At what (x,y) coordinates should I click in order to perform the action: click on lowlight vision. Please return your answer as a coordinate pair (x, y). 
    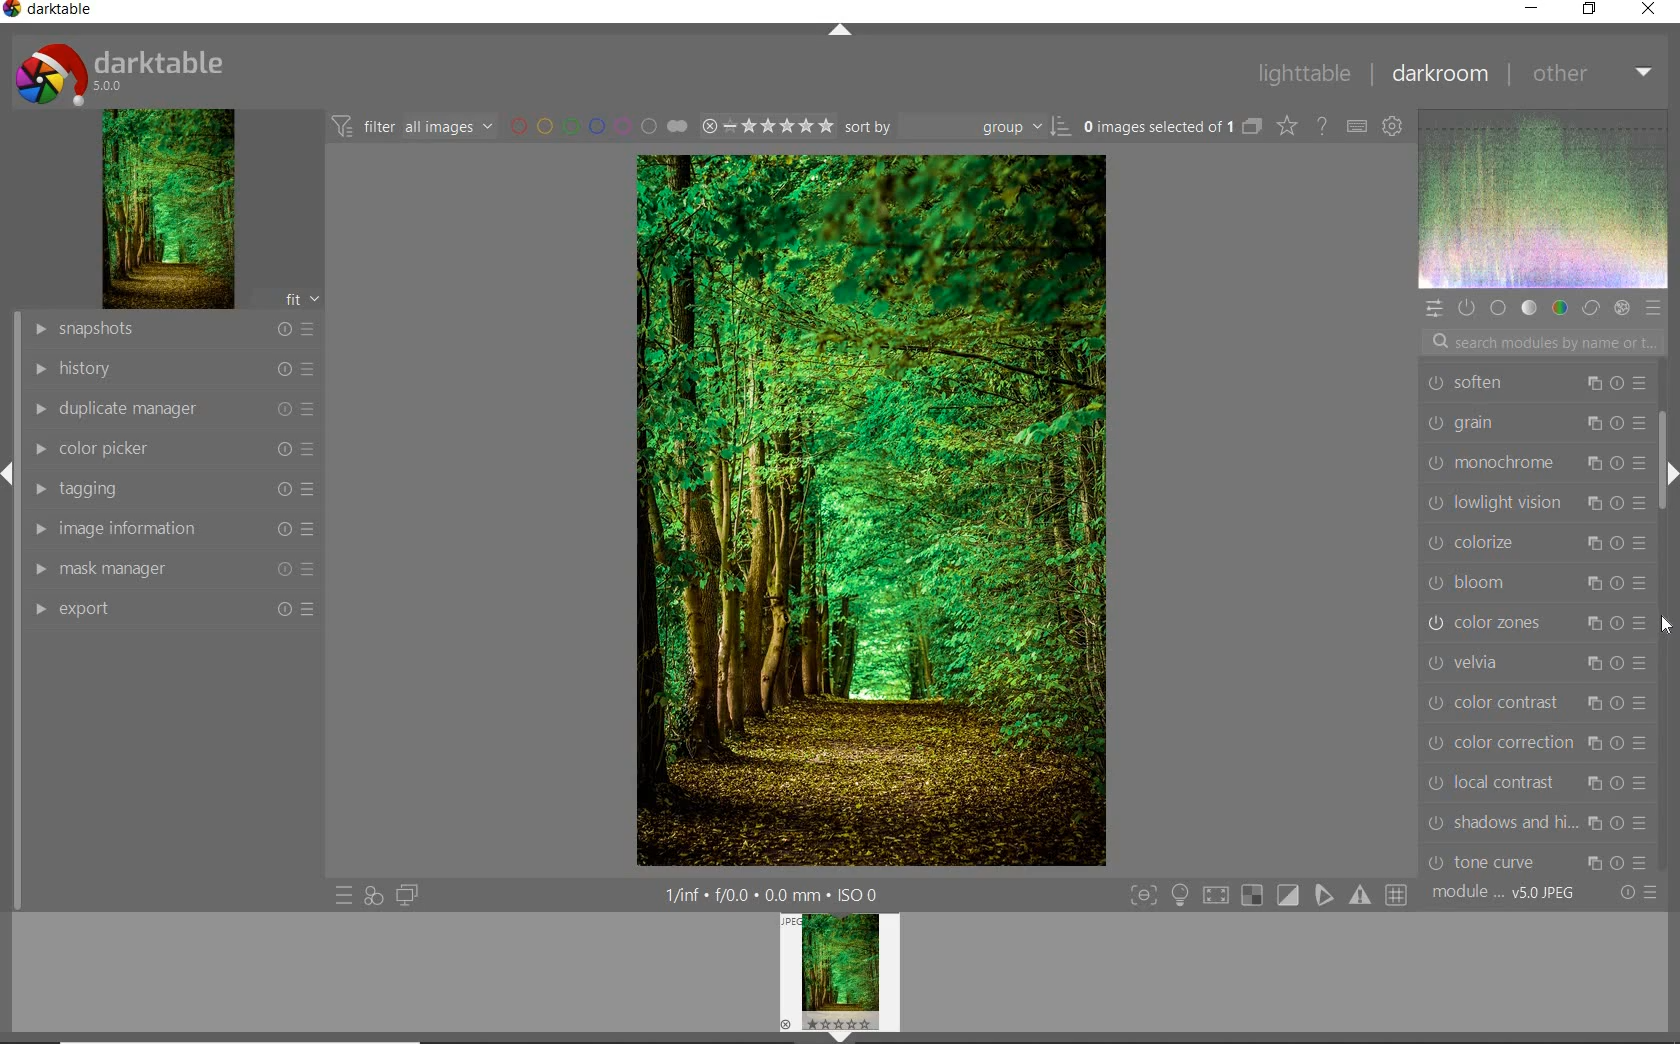
    Looking at the image, I should click on (1537, 501).